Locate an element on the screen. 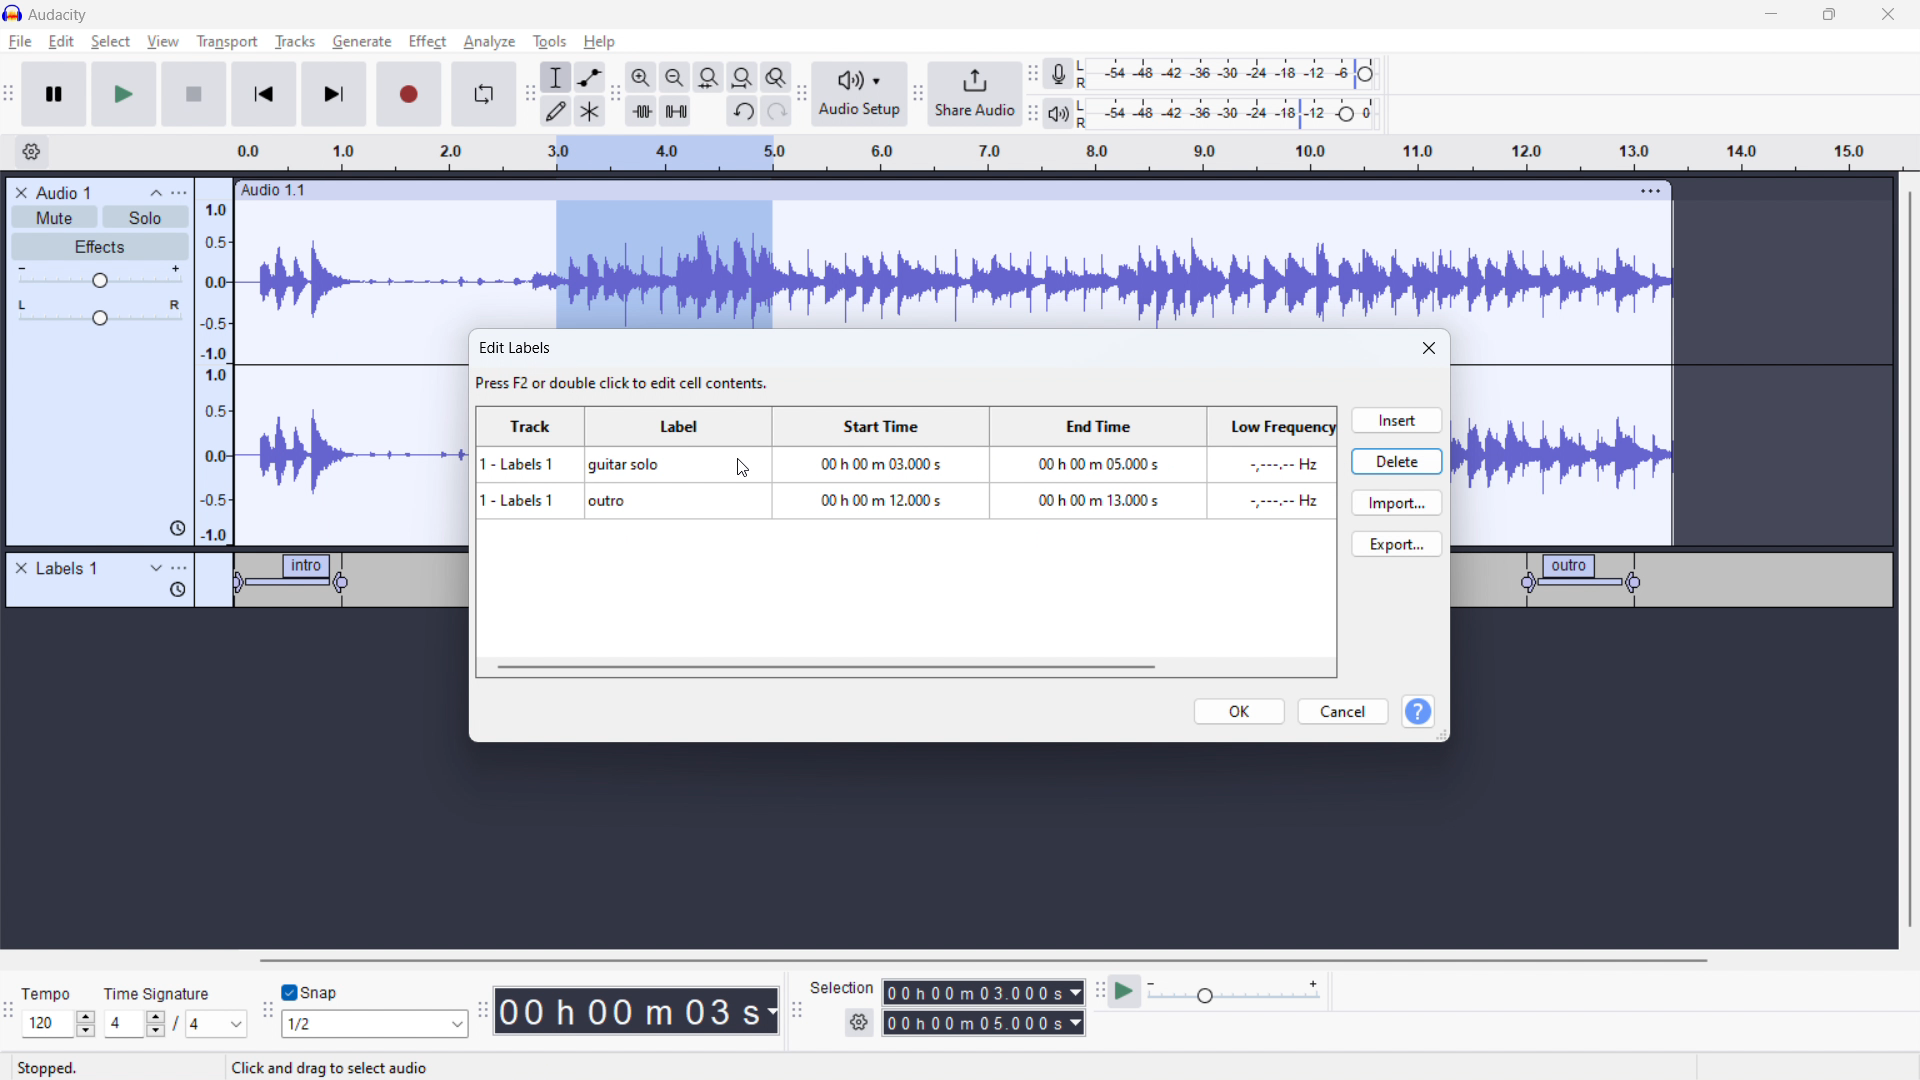  silence audio selection is located at coordinates (676, 111).